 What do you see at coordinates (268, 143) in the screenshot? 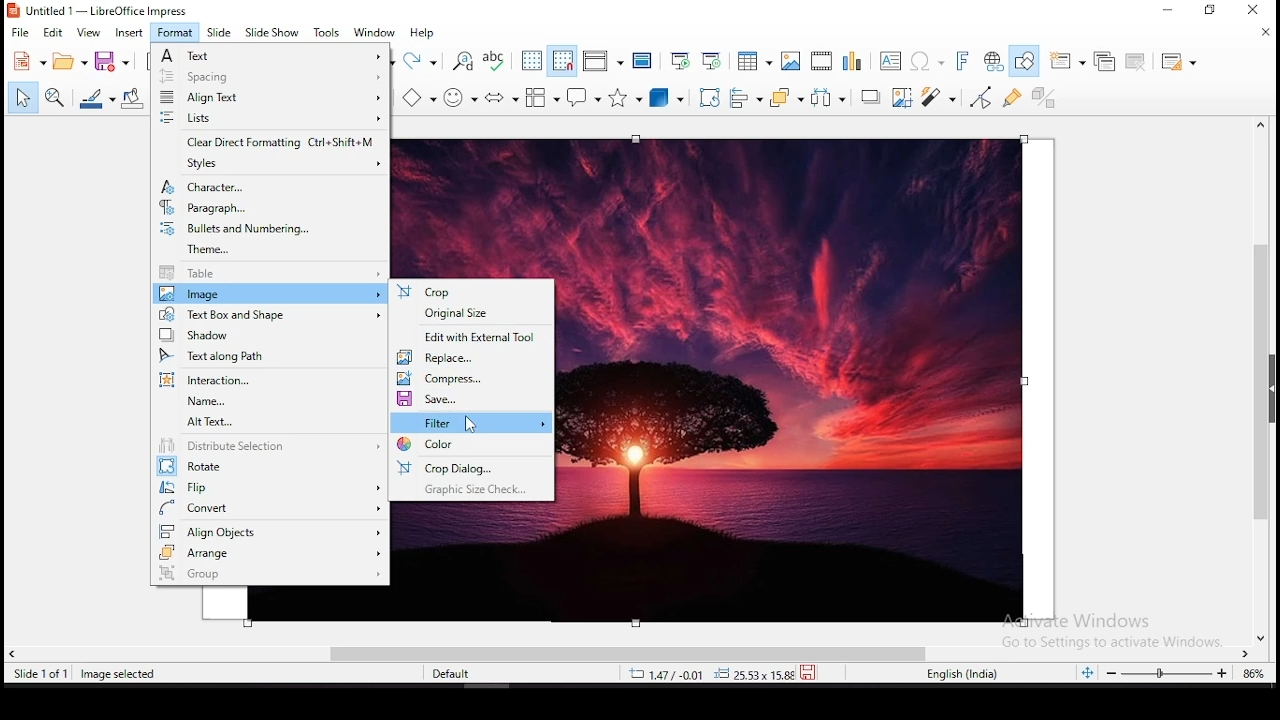
I see `clear direct formatting` at bounding box center [268, 143].